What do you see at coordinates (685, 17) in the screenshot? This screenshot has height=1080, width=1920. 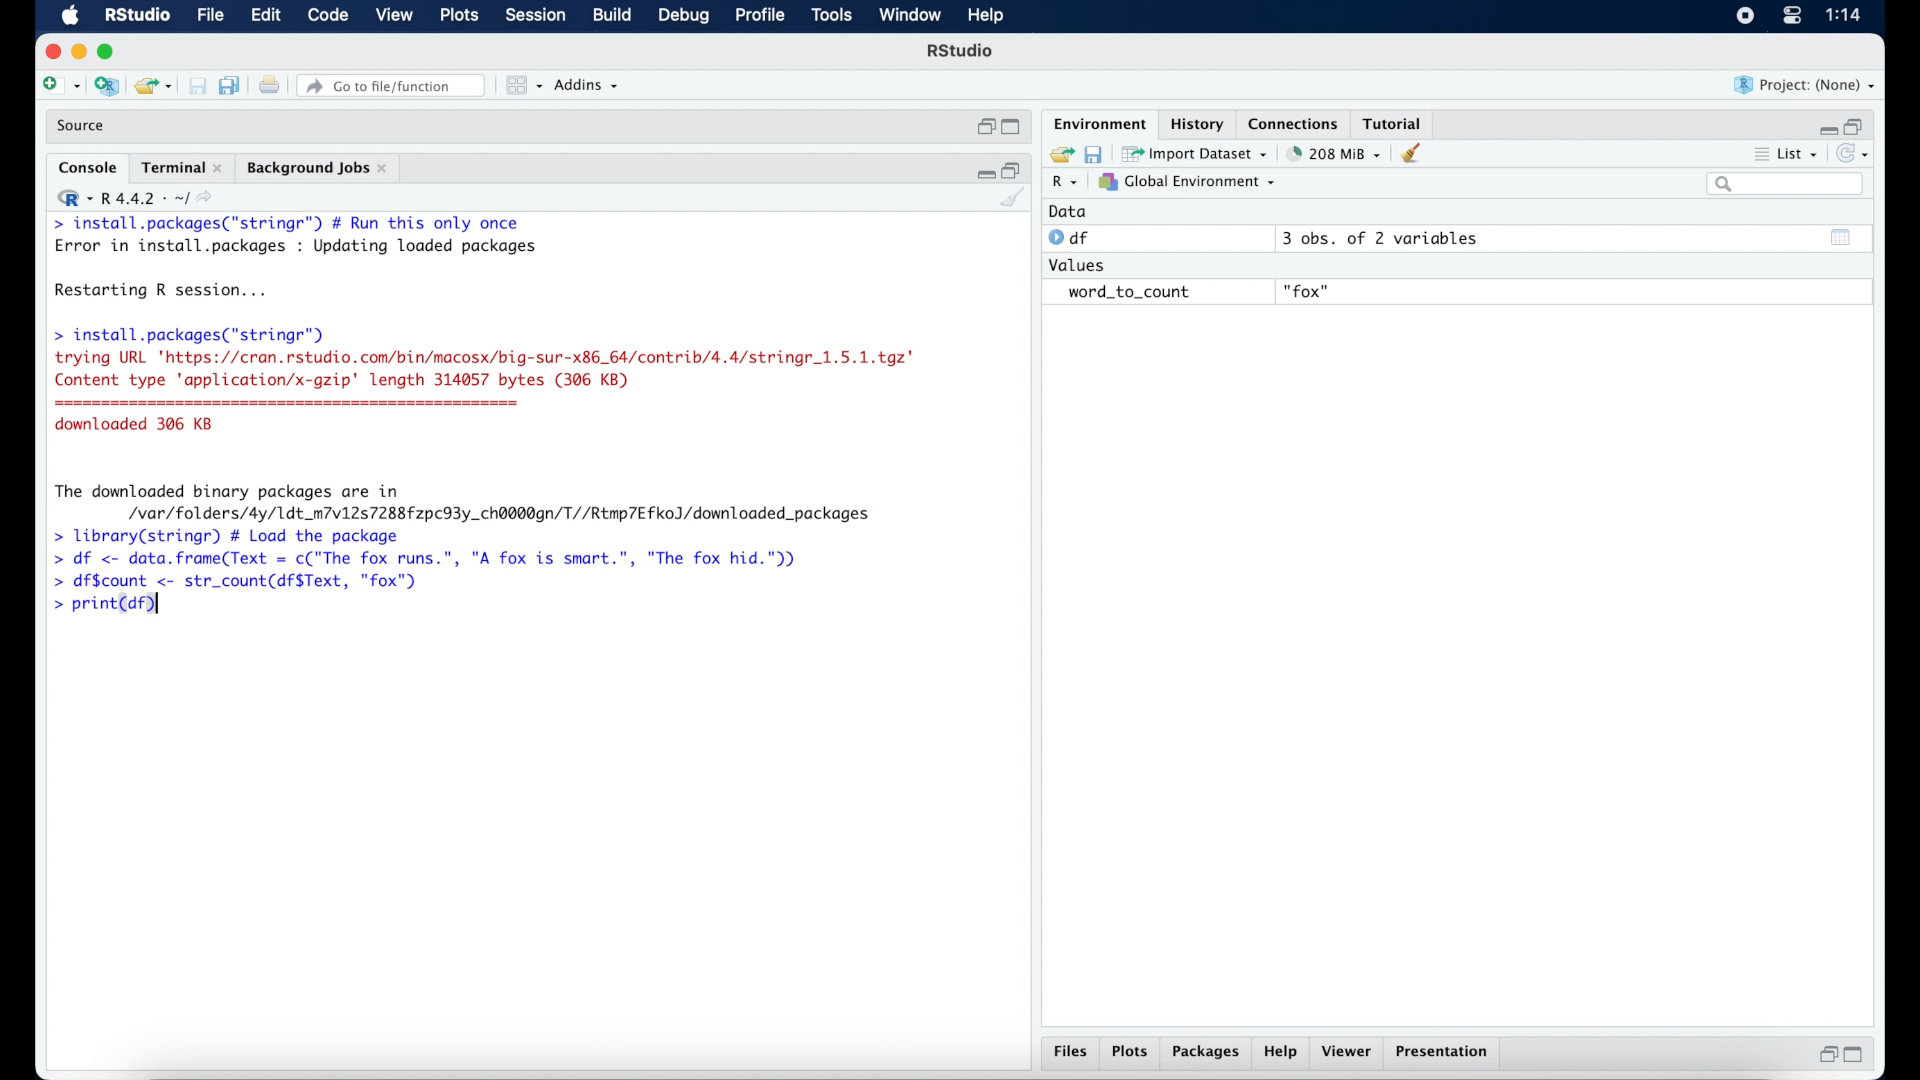 I see `debug` at bounding box center [685, 17].